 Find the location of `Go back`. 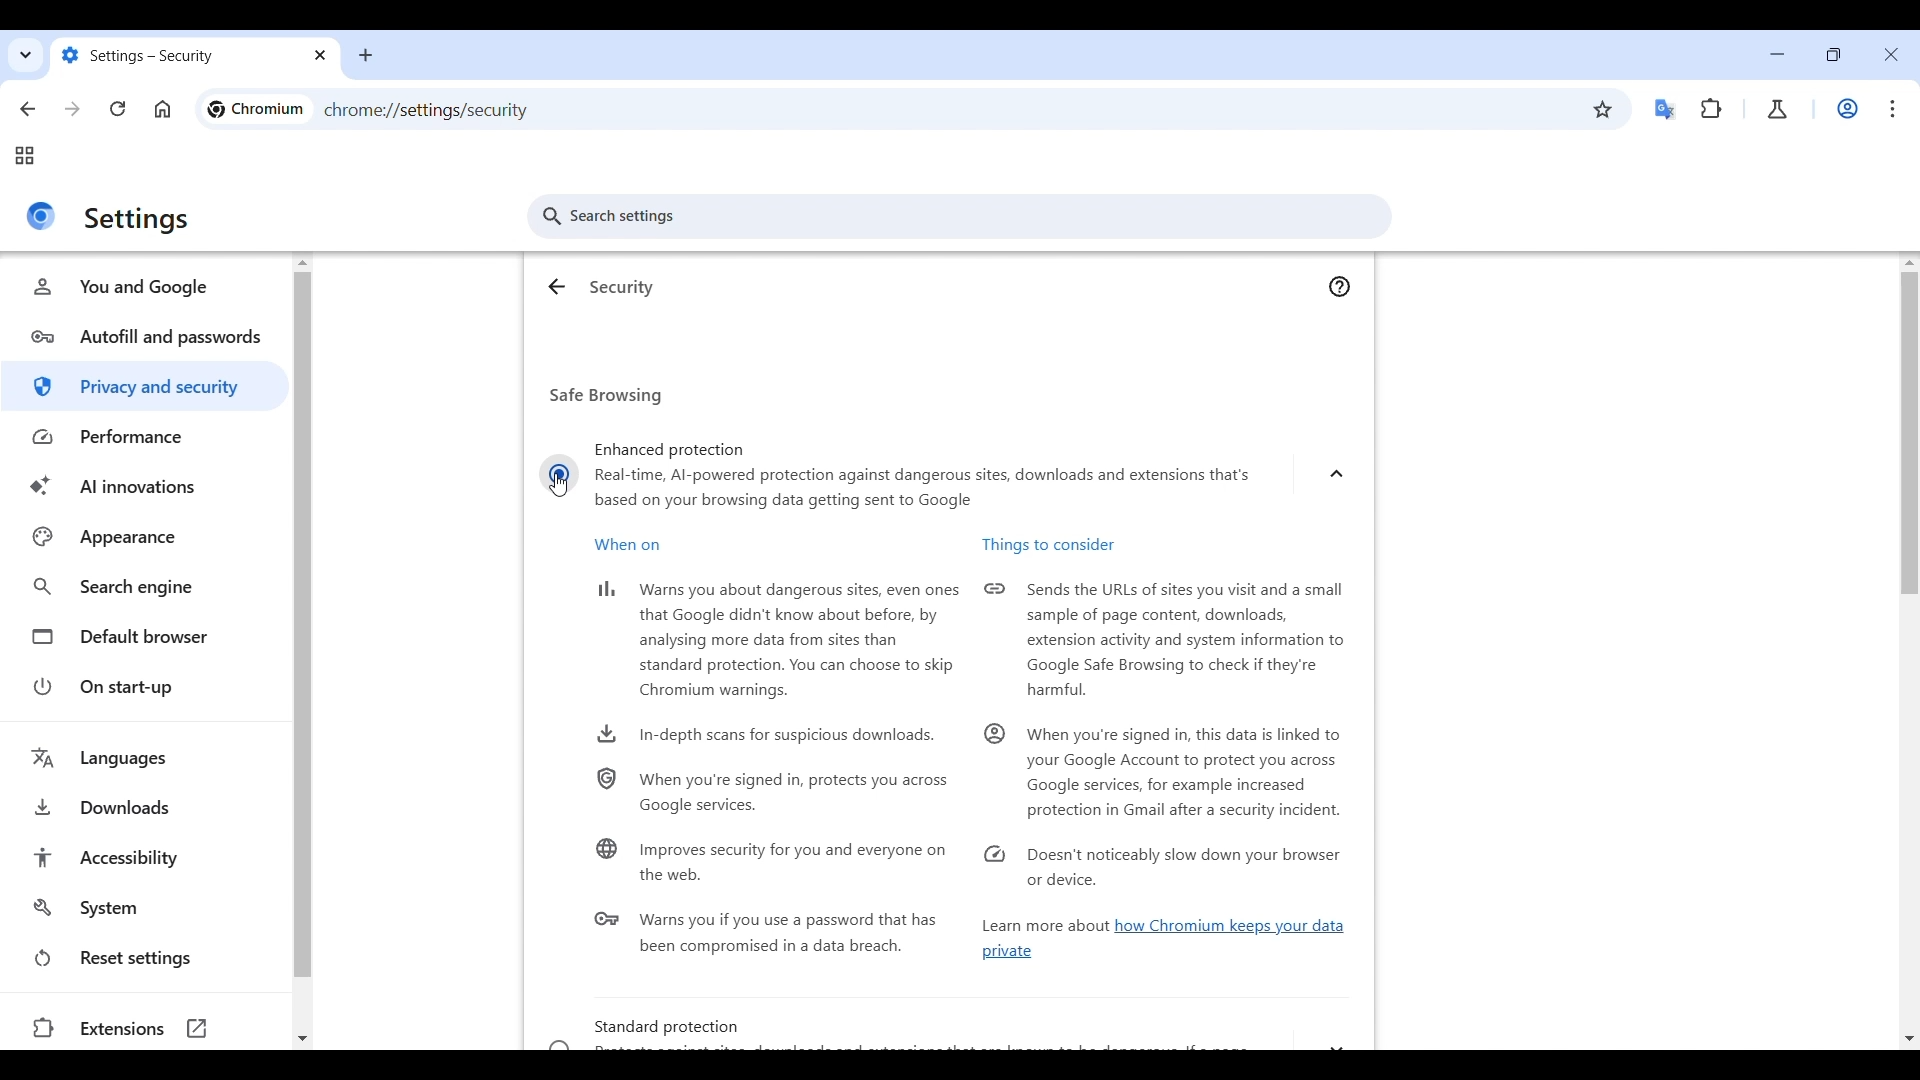

Go back is located at coordinates (29, 109).